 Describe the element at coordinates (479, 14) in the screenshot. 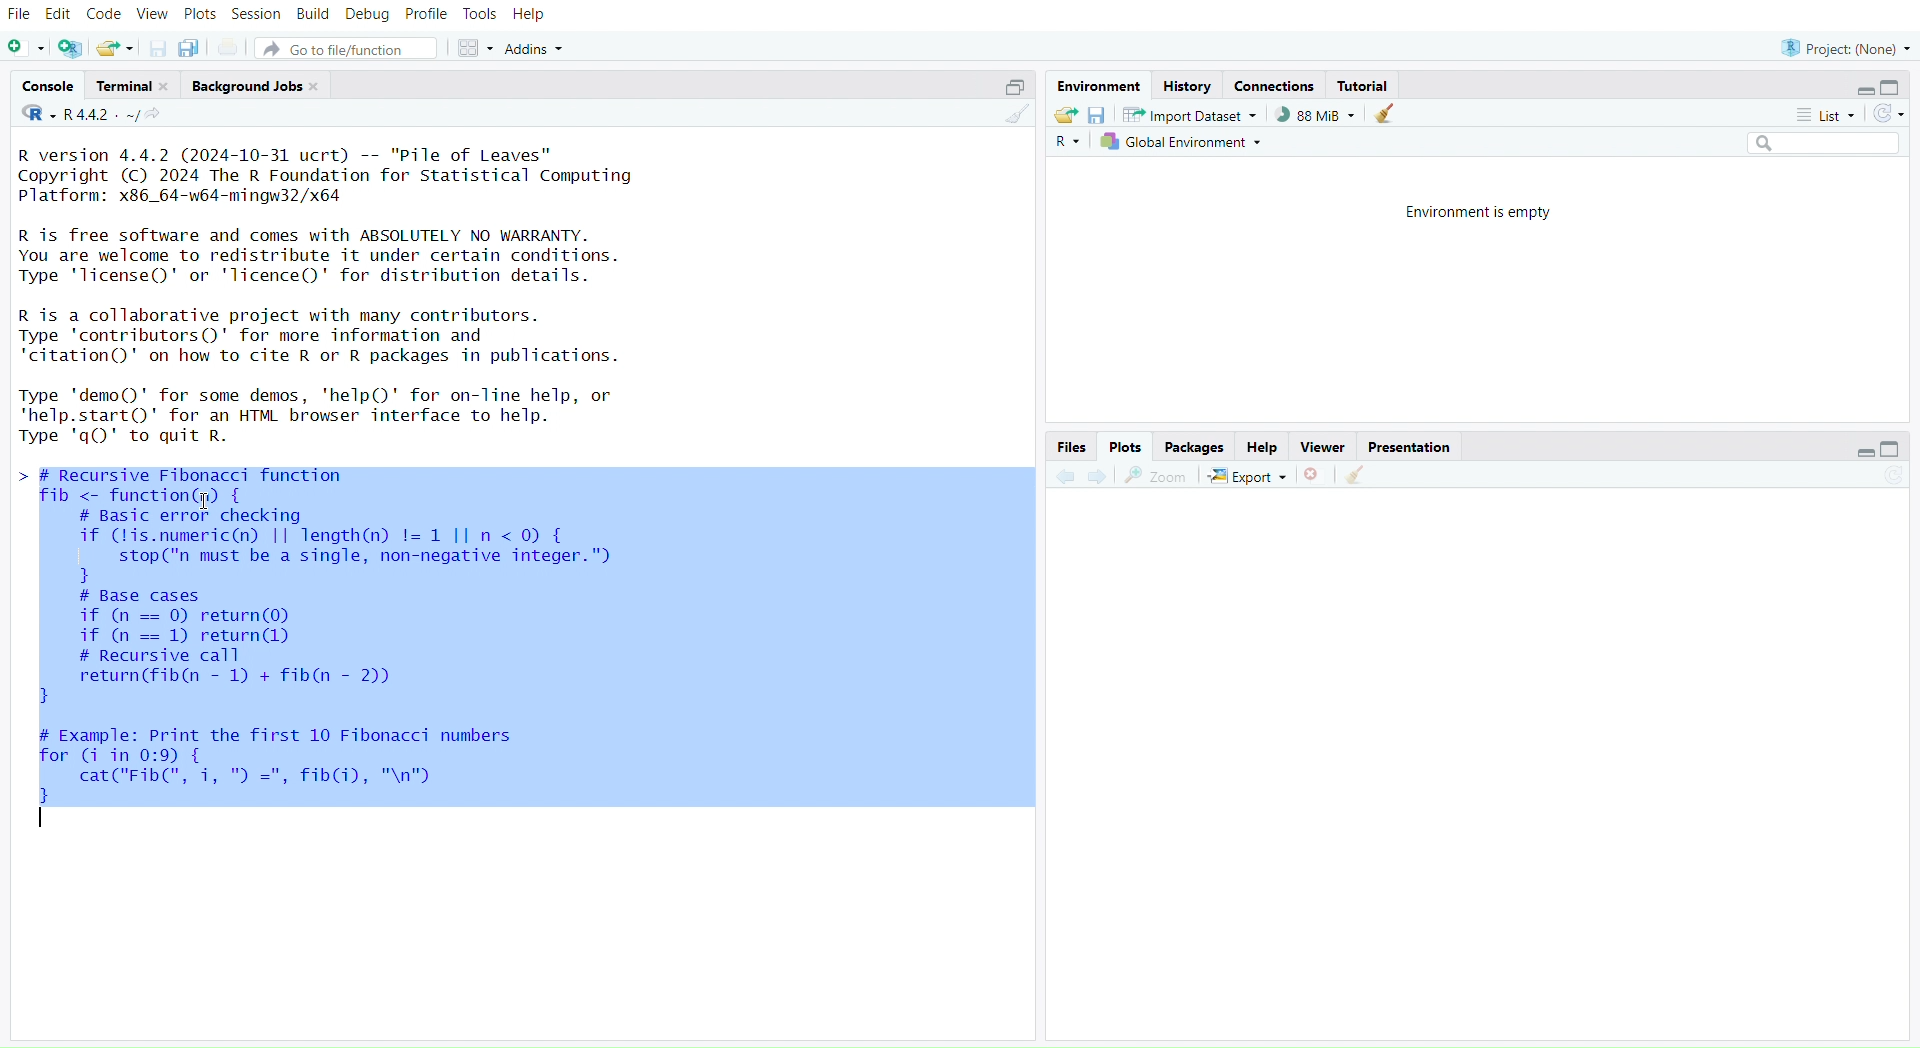

I see `tools` at that location.